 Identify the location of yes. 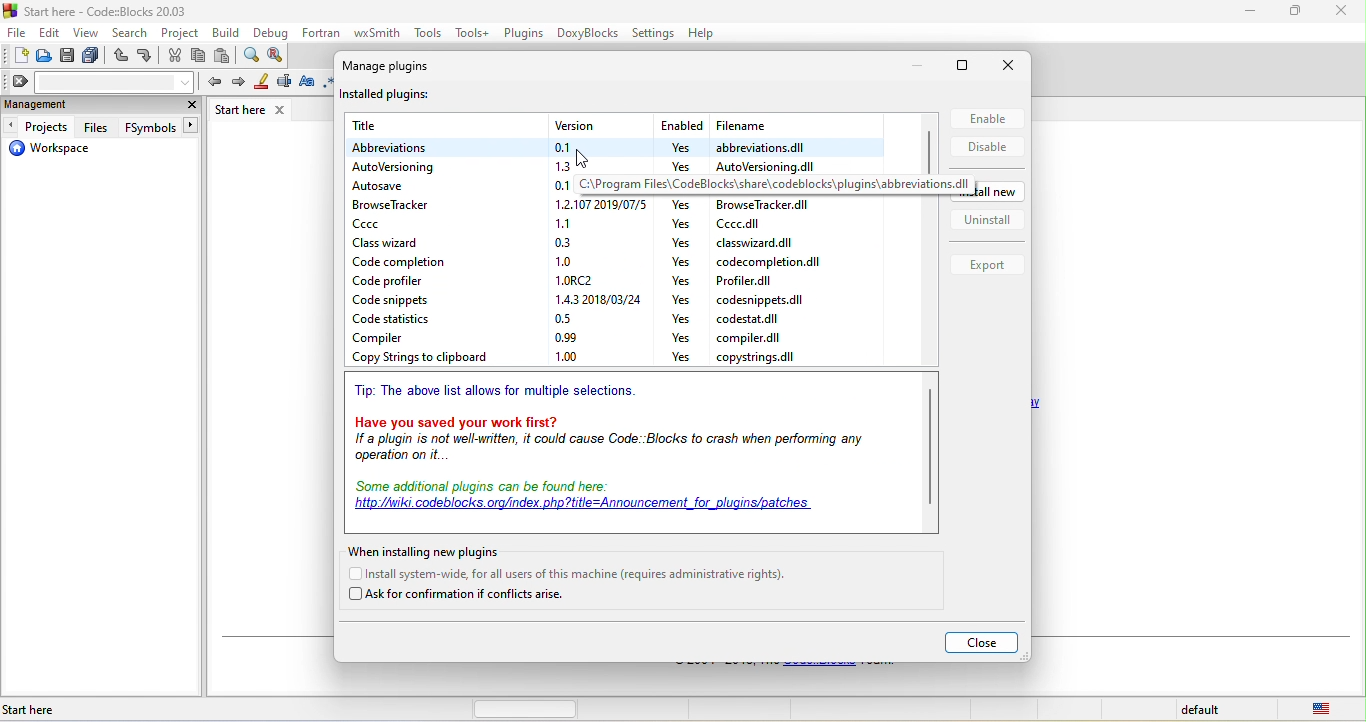
(681, 167).